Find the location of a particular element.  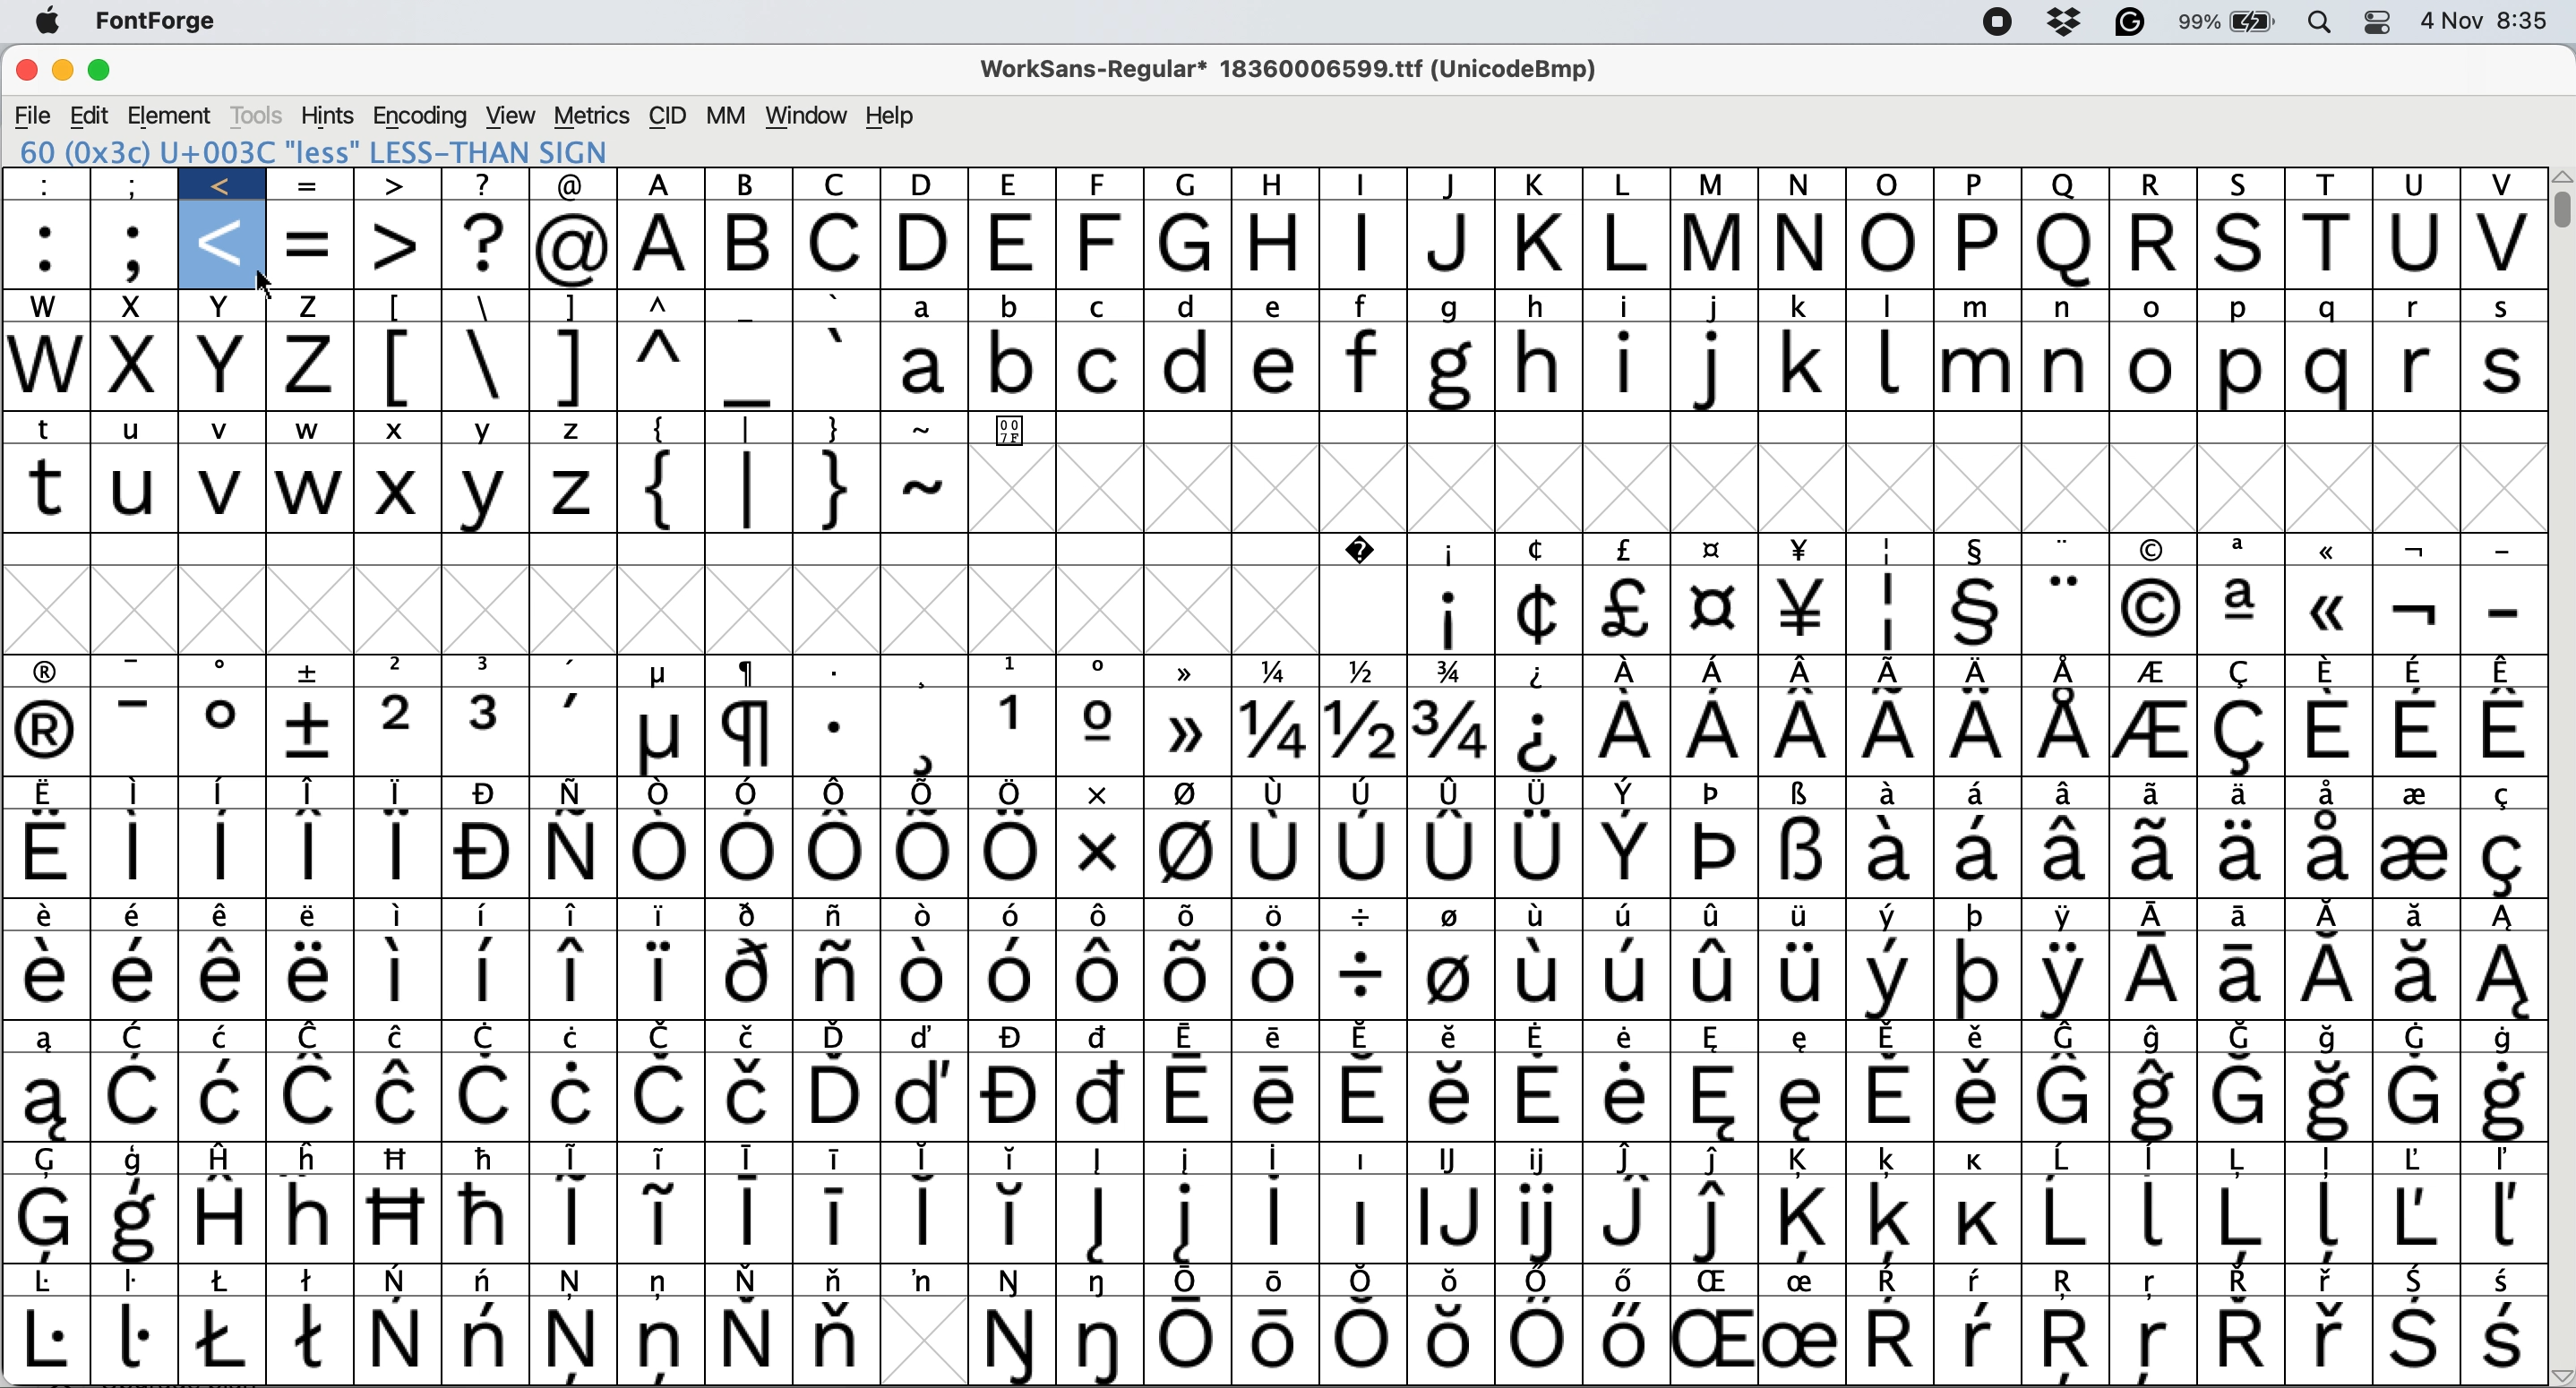

> is located at coordinates (398, 247).